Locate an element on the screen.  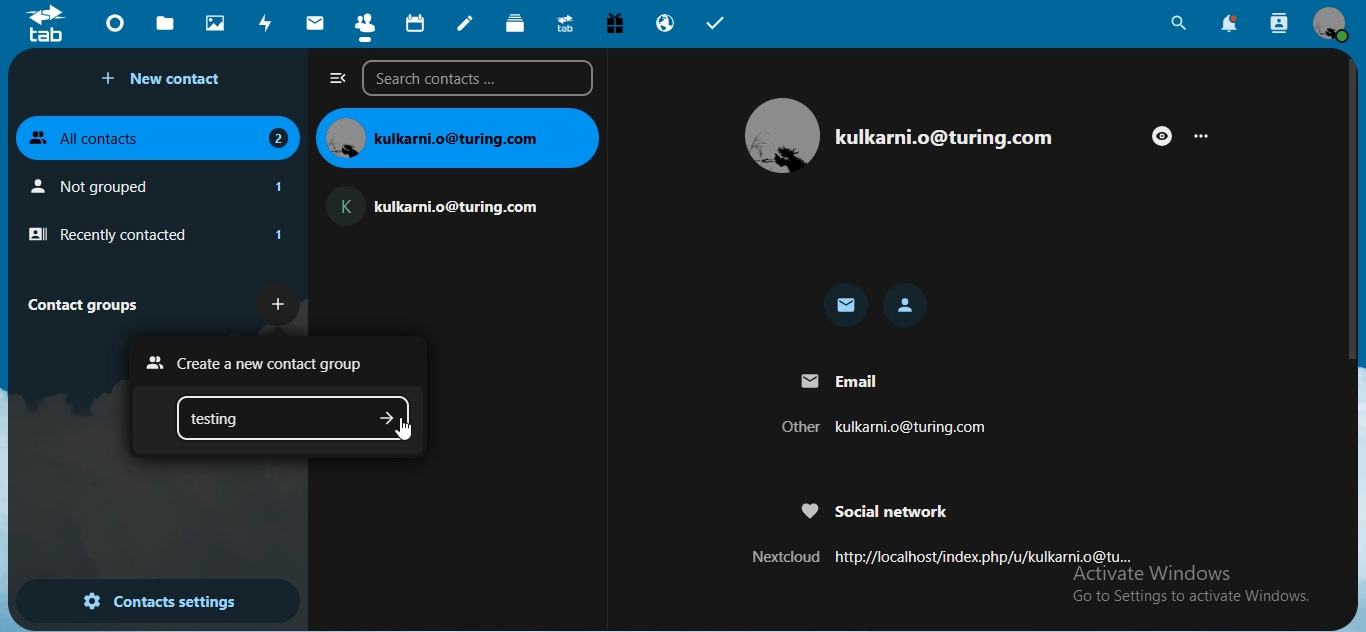
kulkarni.o@turing.com is located at coordinates (457, 137).